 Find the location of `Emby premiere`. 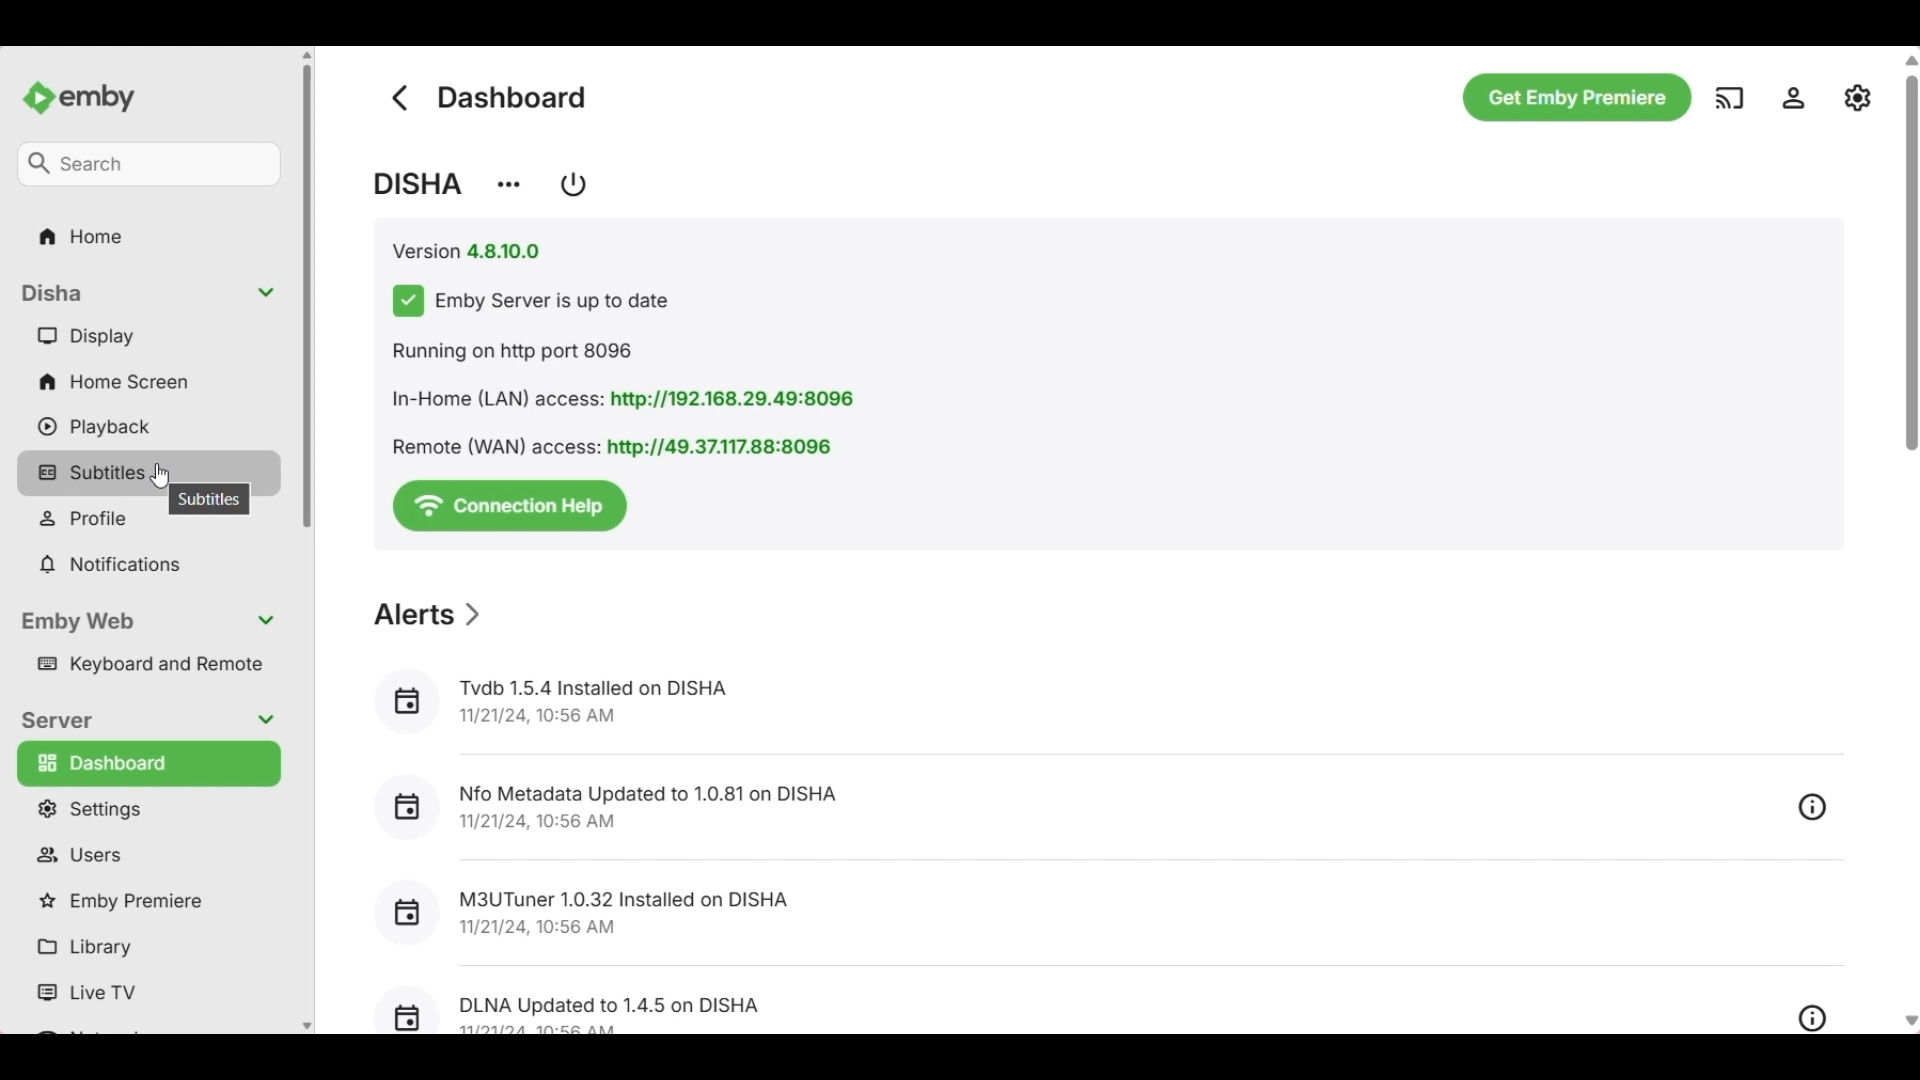

Emby premiere is located at coordinates (151, 902).